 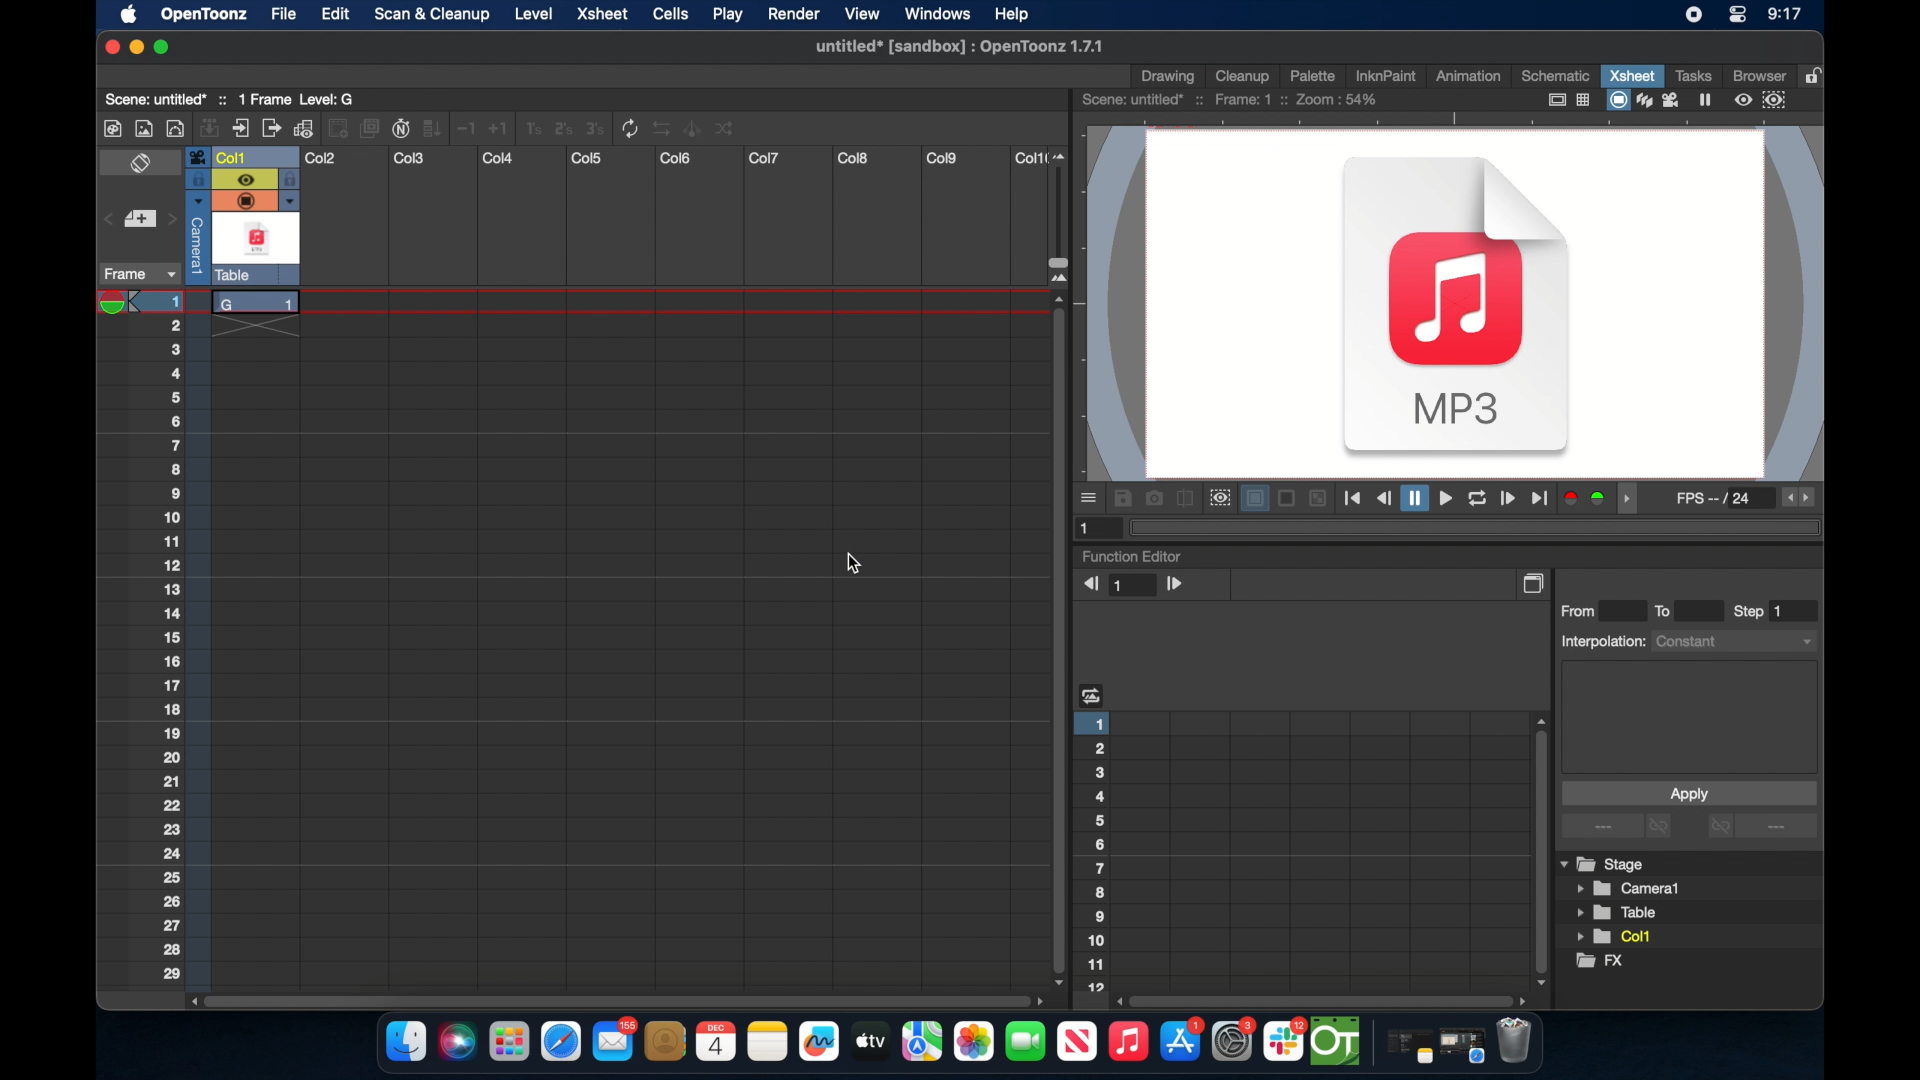 I want to click on file name, so click(x=955, y=47).